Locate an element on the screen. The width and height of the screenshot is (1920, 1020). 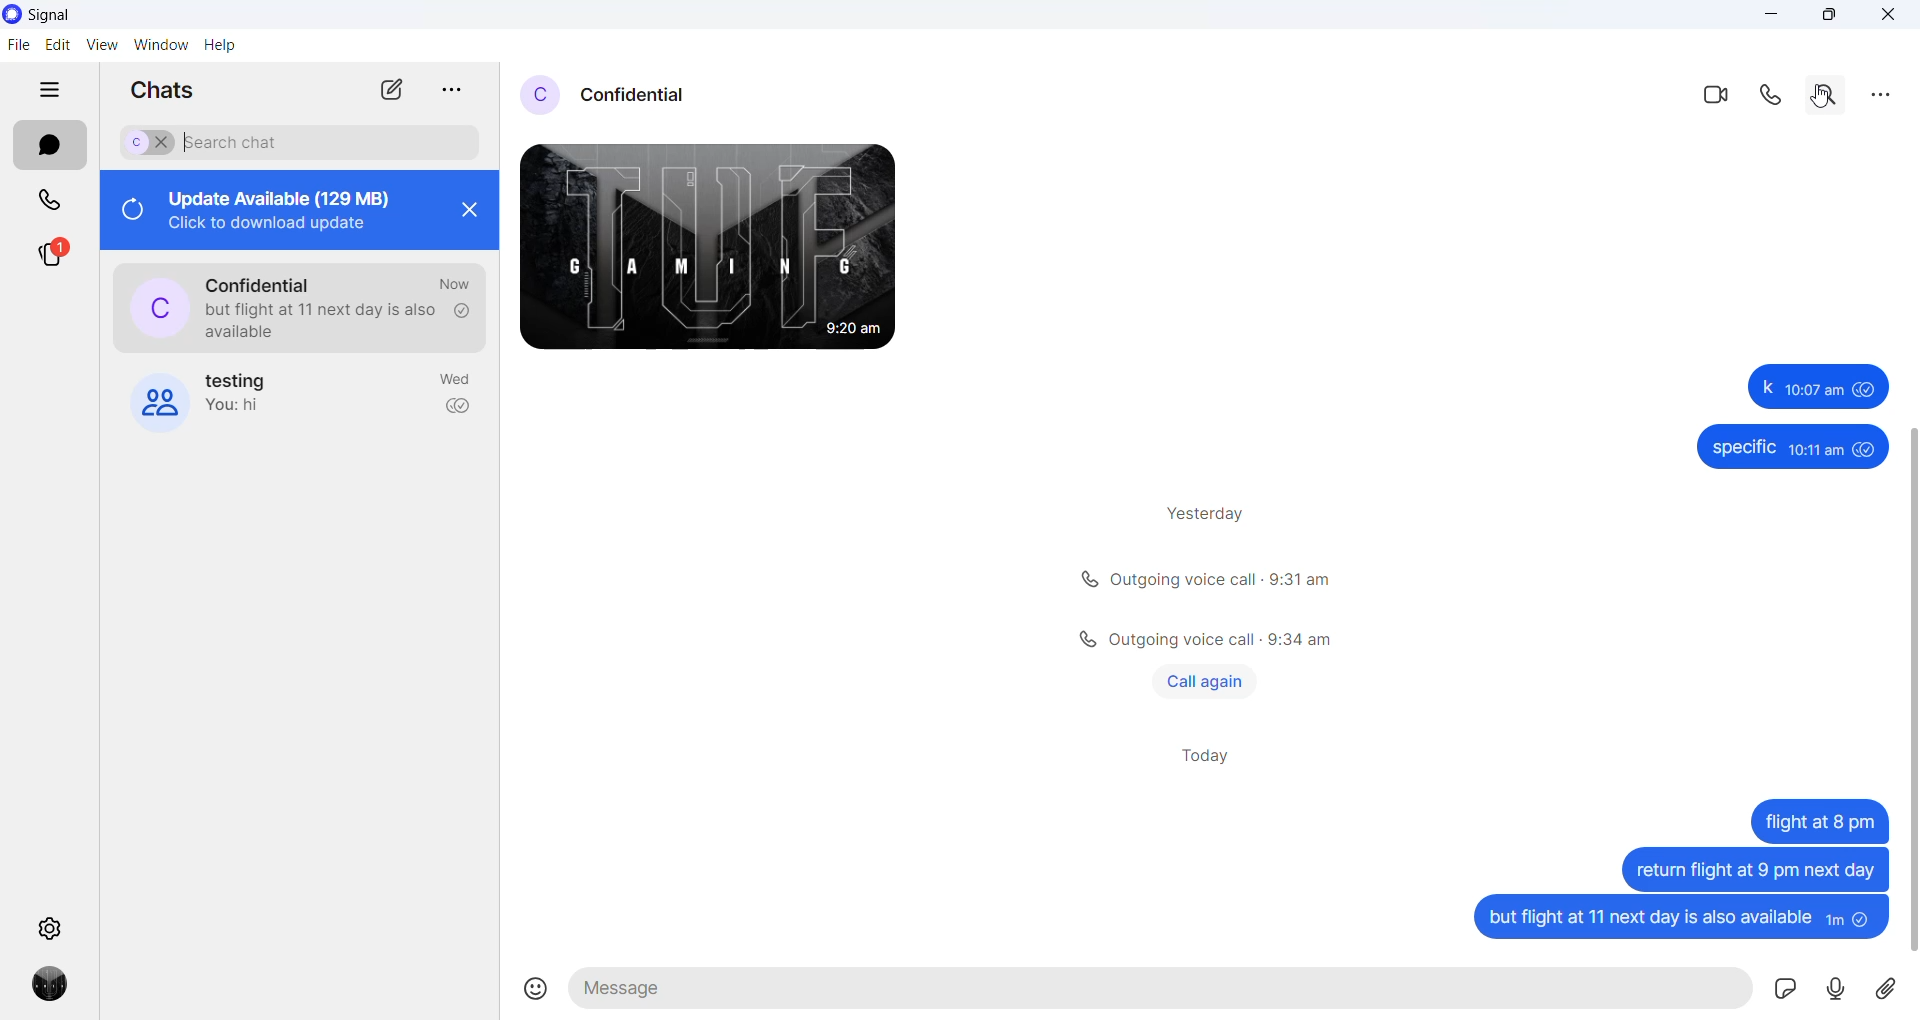
Cursor is located at coordinates (1825, 105).